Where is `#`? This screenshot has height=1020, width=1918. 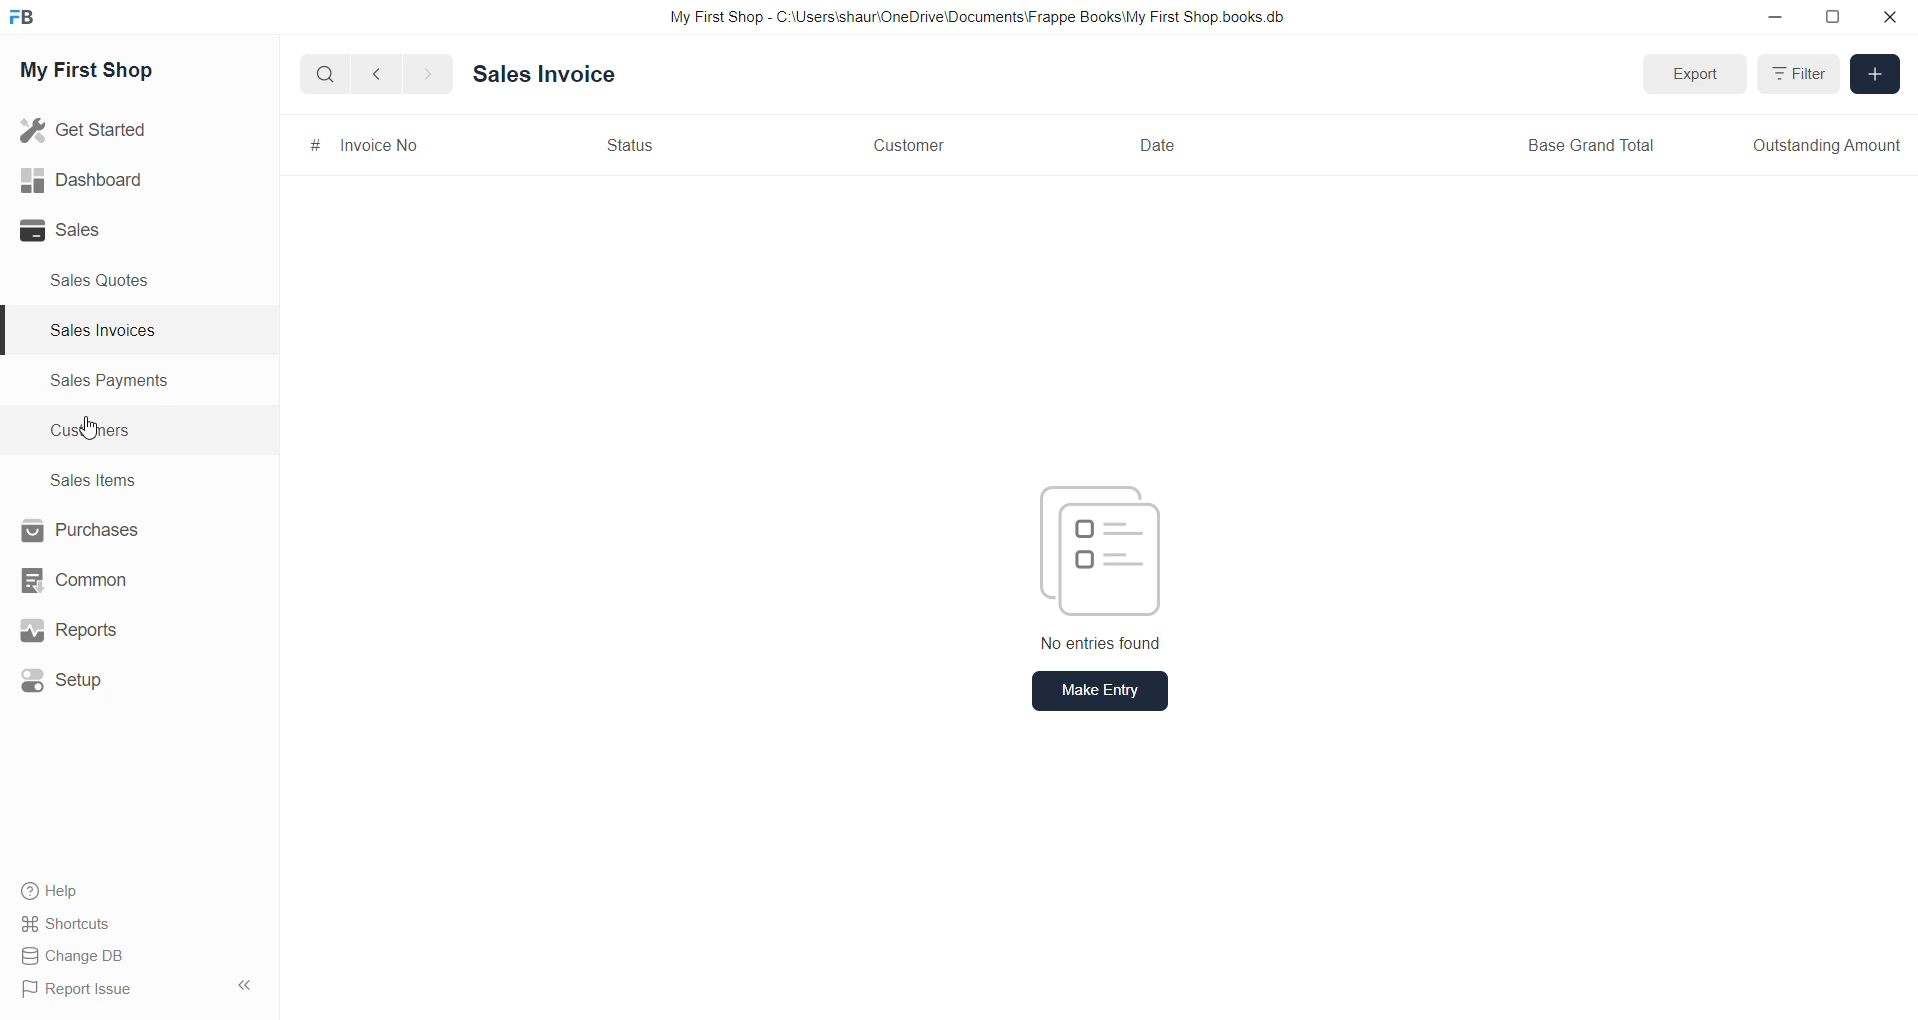 # is located at coordinates (310, 148).